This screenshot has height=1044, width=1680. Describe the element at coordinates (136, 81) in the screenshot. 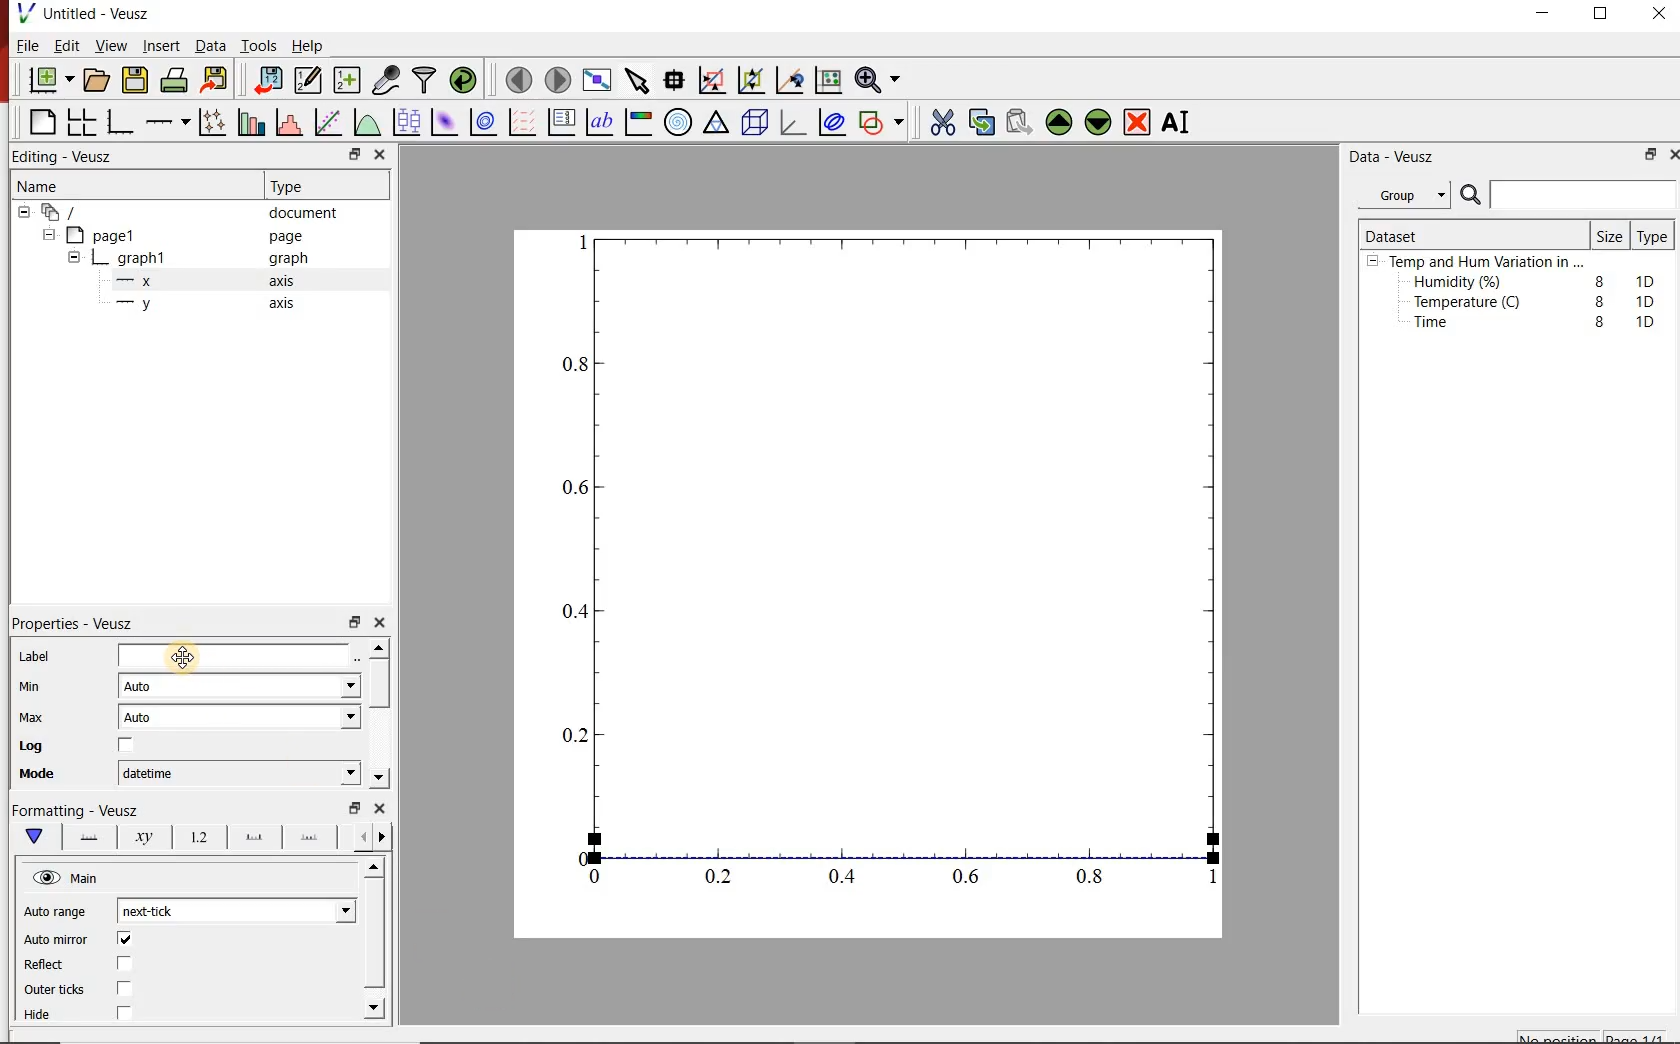

I see `save the document` at that location.